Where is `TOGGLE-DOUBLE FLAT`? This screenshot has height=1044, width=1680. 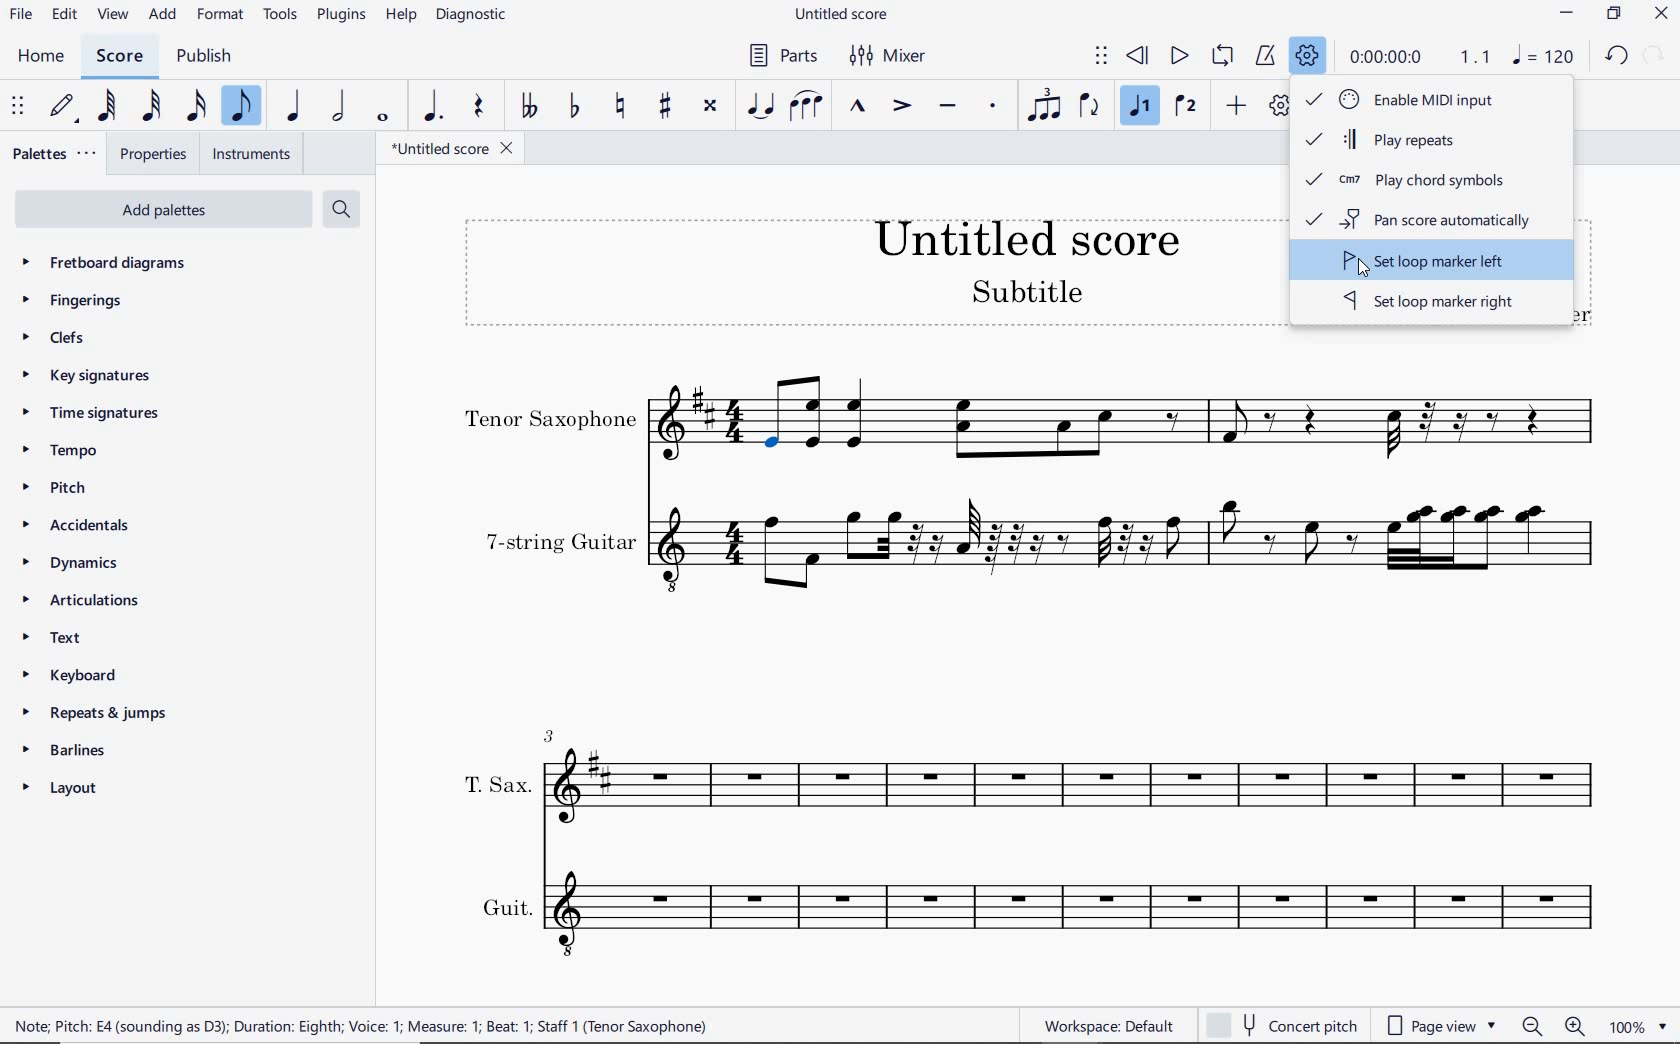
TOGGLE-DOUBLE FLAT is located at coordinates (528, 108).